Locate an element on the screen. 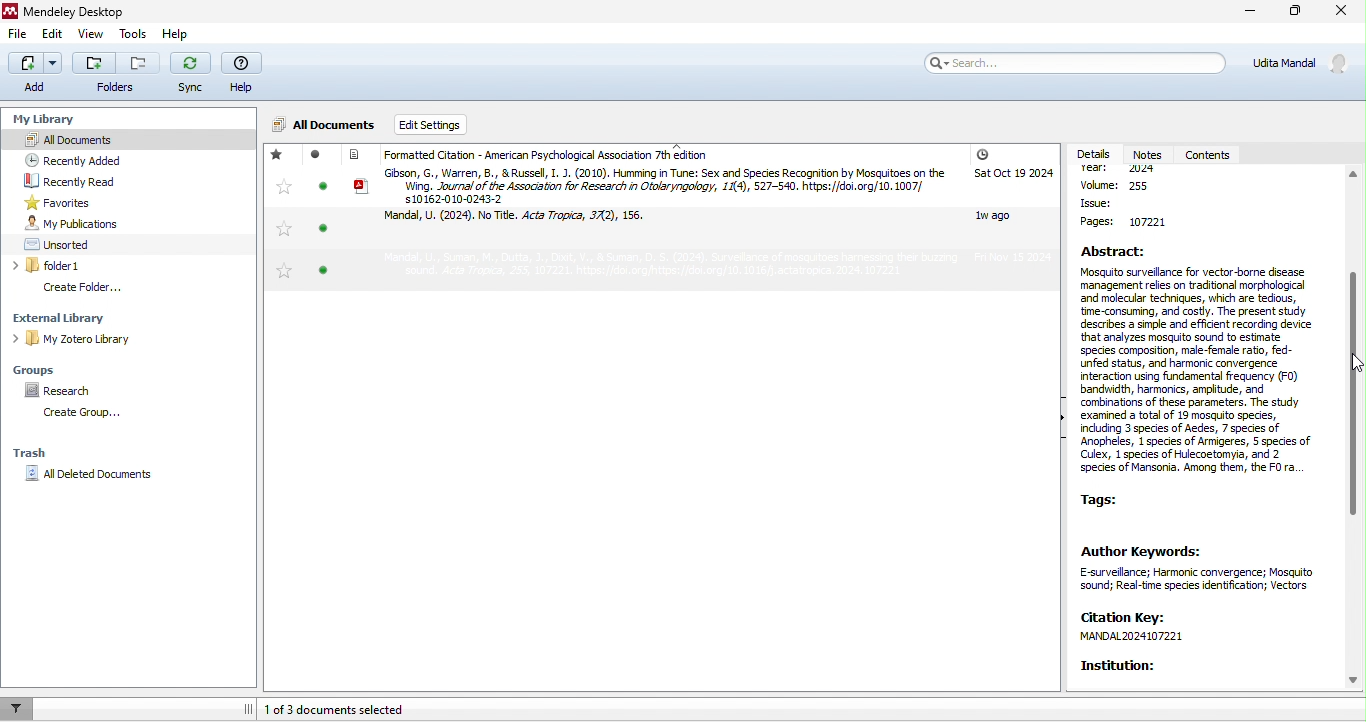 The height and width of the screenshot is (722, 1366). Abstract:
Mosquito surveilance for vector-borne disease.
management res on traditonal morphological
and molecuar techniques, which are tedious,
time-consuming, and costly. The present study
describes a simple 3nd efficent recording device
that analyzes mosquto sound to estimate
species composition, male-female rato, fed-
unfed status, and harmonic convergence
interacton using fundamental frequency (FO)
bandwidth, harmonics, ampitude, and

"combinations of these parameters. The study

examined a total of 19 mosquito speces,
induding 3 speces of Aedes, 7 speces of

~ Anopheles, 1 speces of Armigeres, 5 species of
Culex, 1 5peces of Hulecoetomyia, and 2.
species of Mansonia. Among them, the FO ra. is located at coordinates (1203, 361).